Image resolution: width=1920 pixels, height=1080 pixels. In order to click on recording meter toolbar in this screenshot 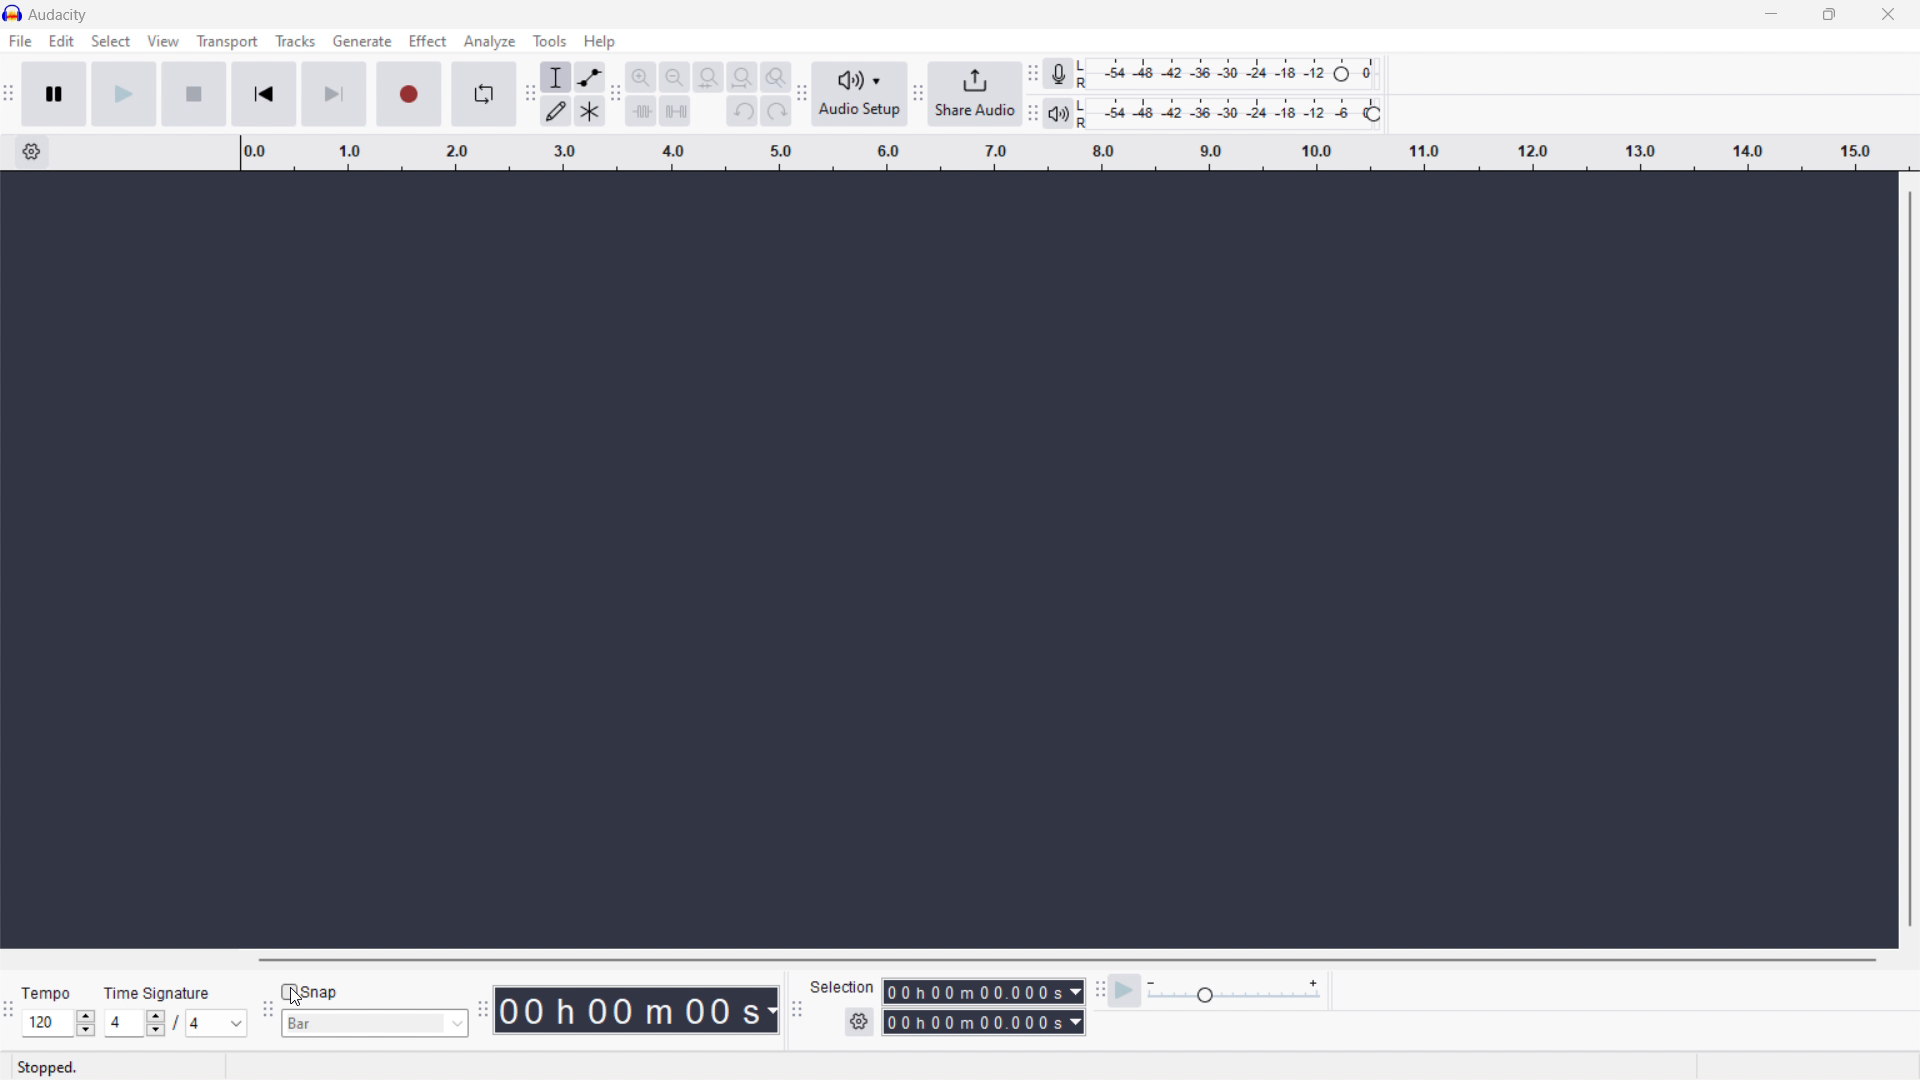, I will do `click(1033, 73)`.